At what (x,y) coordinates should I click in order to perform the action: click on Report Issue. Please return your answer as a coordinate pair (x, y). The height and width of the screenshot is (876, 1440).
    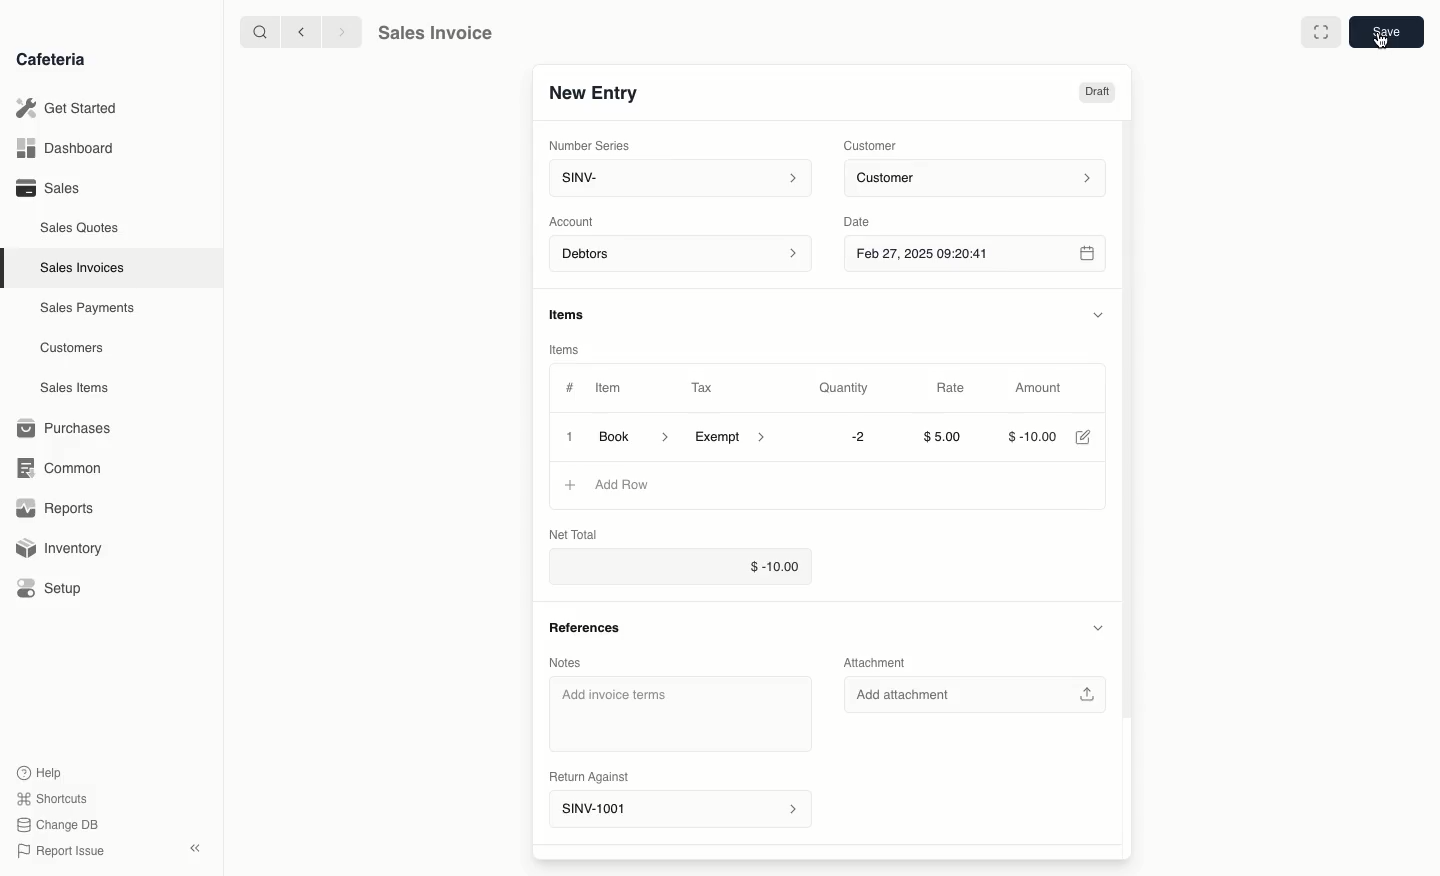
    Looking at the image, I should click on (65, 849).